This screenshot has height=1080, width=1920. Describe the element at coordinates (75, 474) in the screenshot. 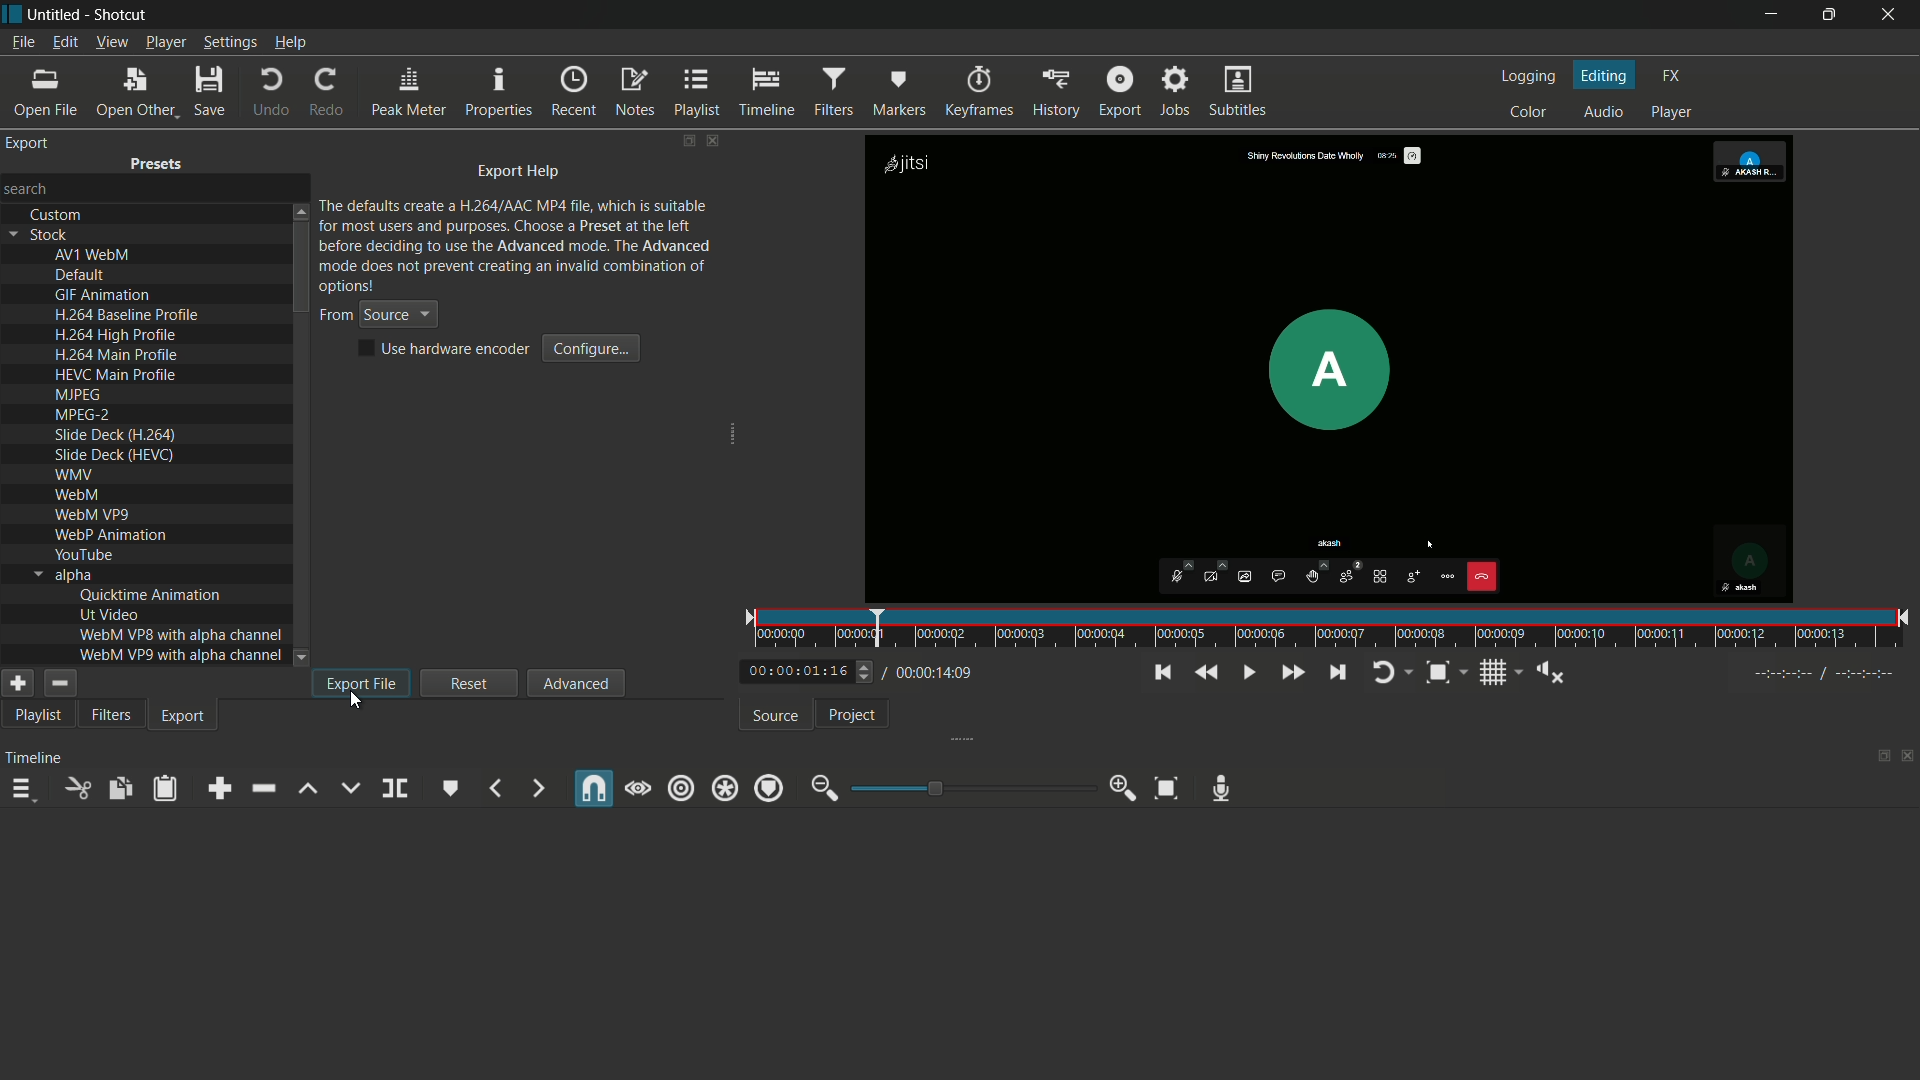

I see `text` at that location.